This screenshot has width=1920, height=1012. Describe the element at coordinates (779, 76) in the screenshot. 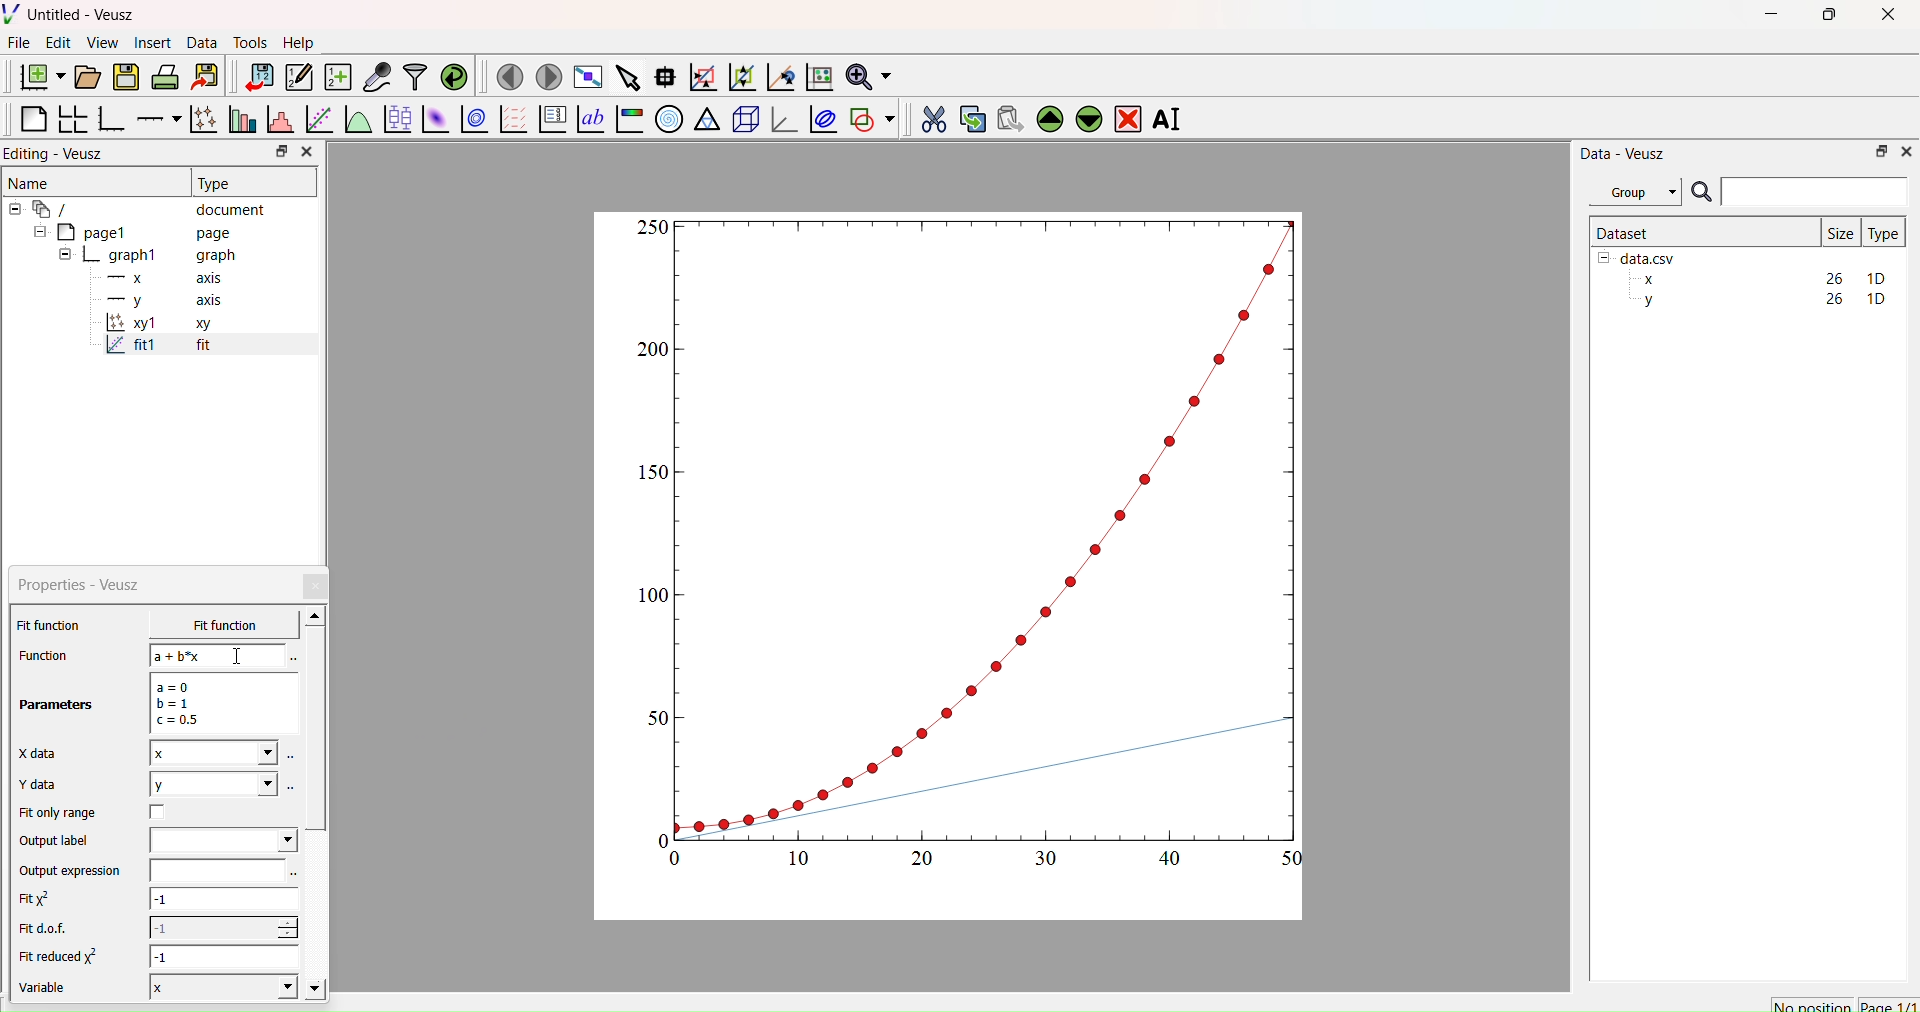

I see `Recenter graph axis` at that location.